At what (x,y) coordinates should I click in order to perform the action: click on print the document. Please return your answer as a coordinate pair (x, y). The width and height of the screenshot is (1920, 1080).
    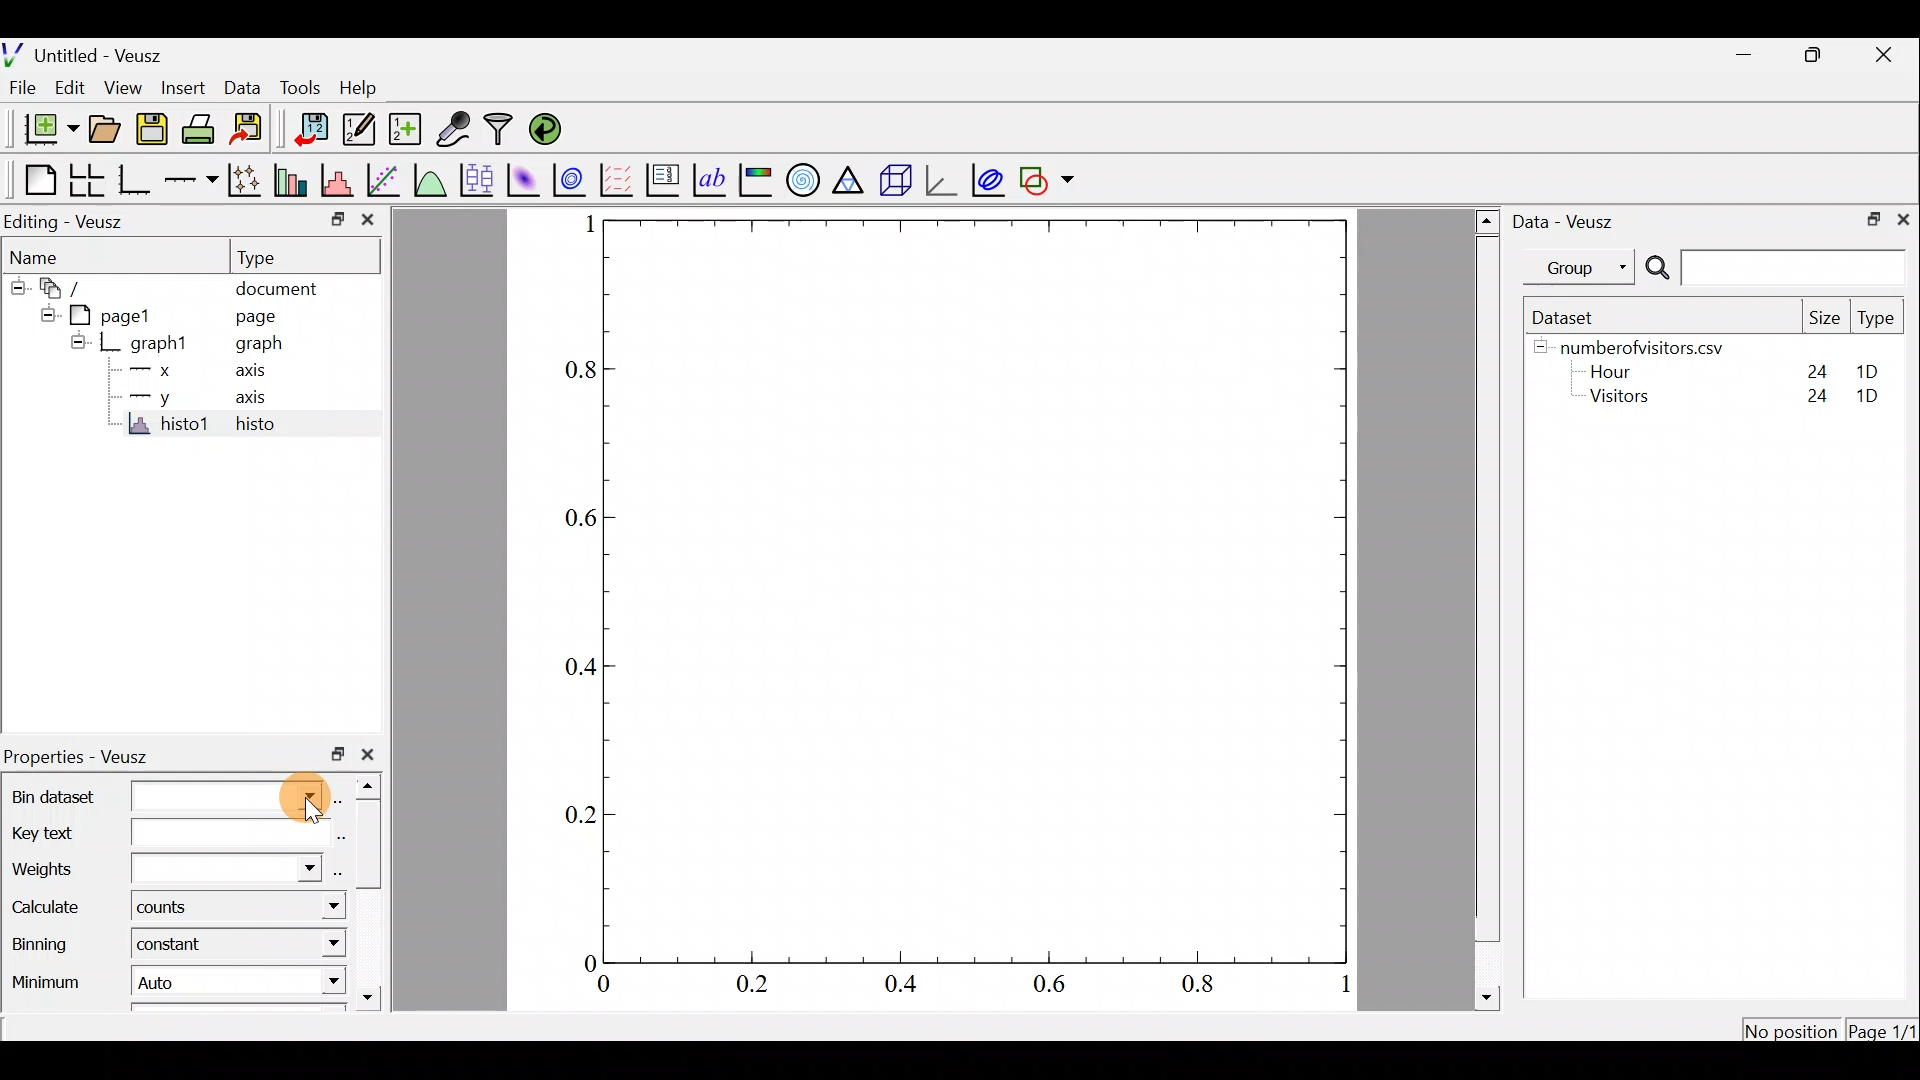
    Looking at the image, I should click on (199, 128).